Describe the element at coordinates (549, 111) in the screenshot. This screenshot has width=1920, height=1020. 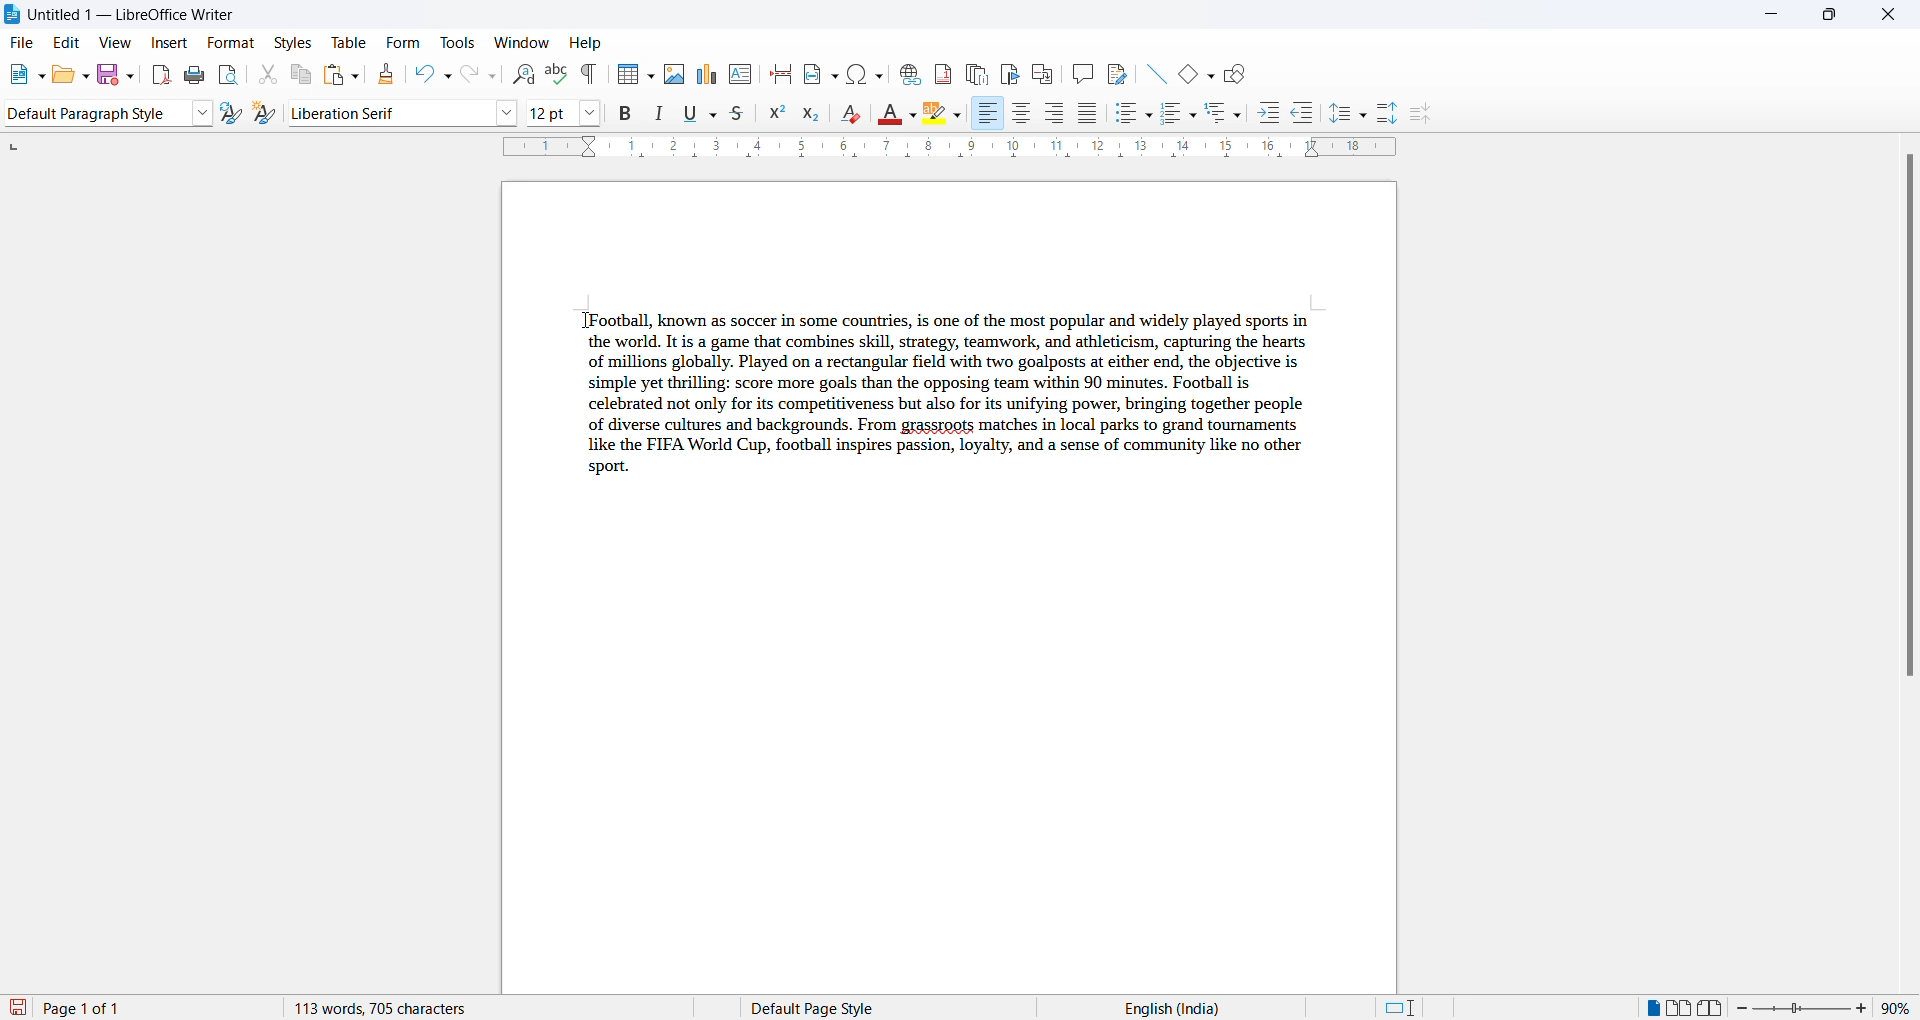
I see `font size` at that location.